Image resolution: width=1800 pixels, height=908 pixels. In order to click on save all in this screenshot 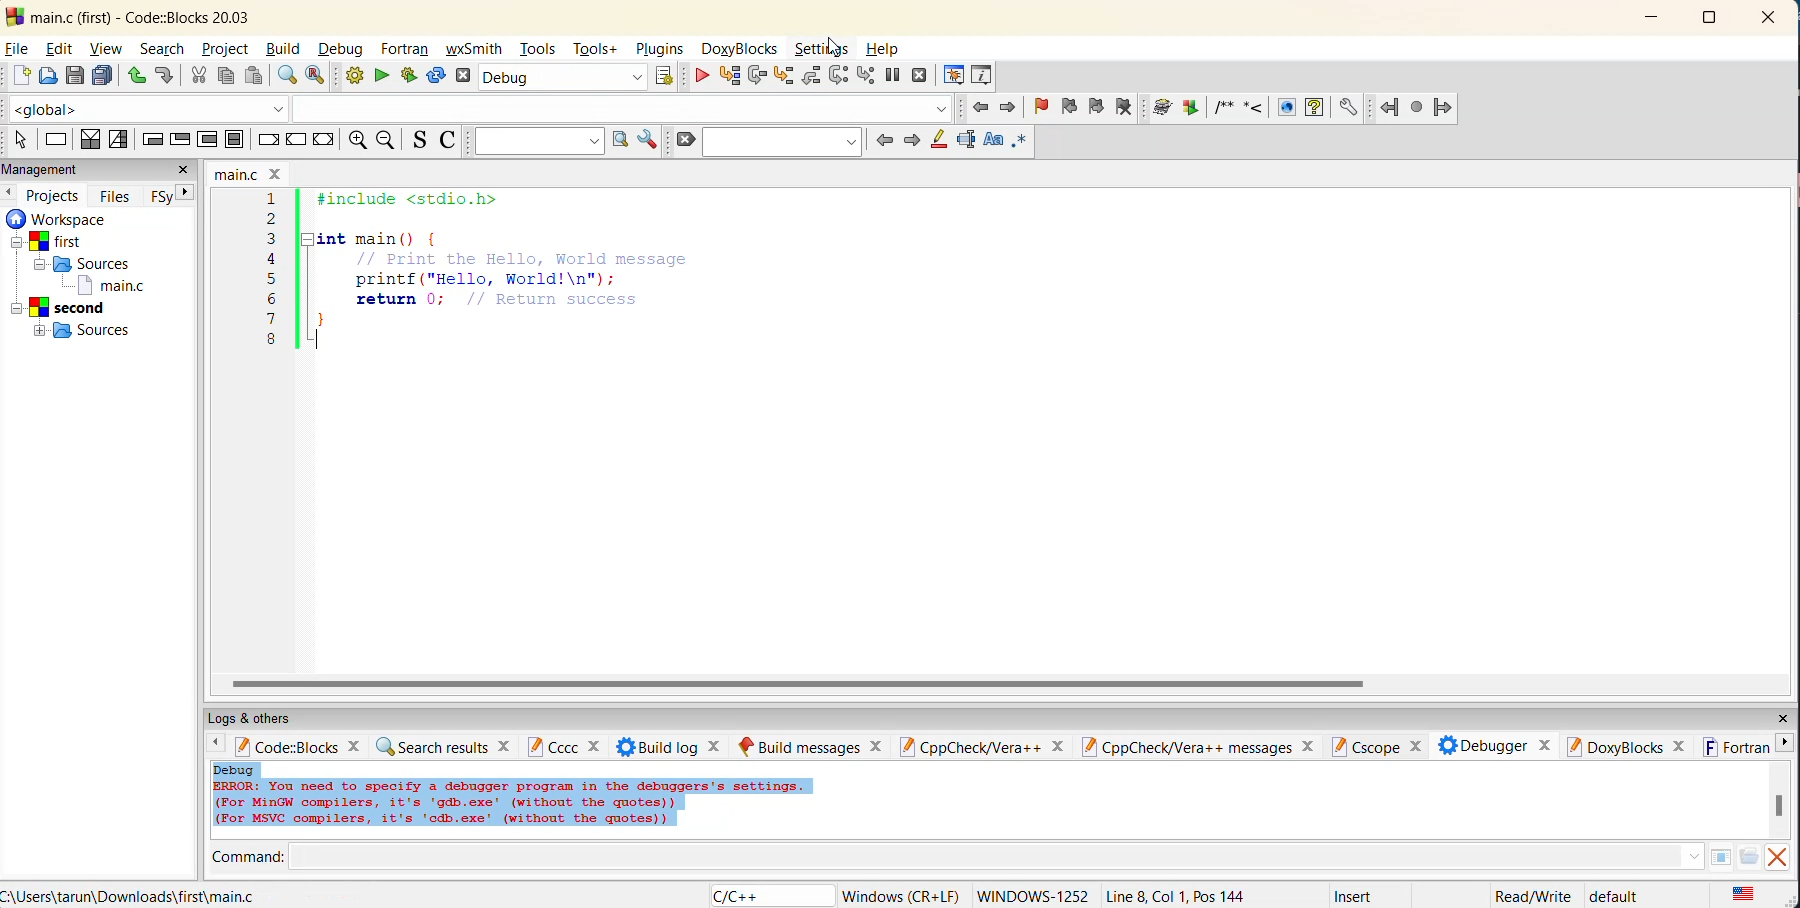, I will do `click(104, 77)`.